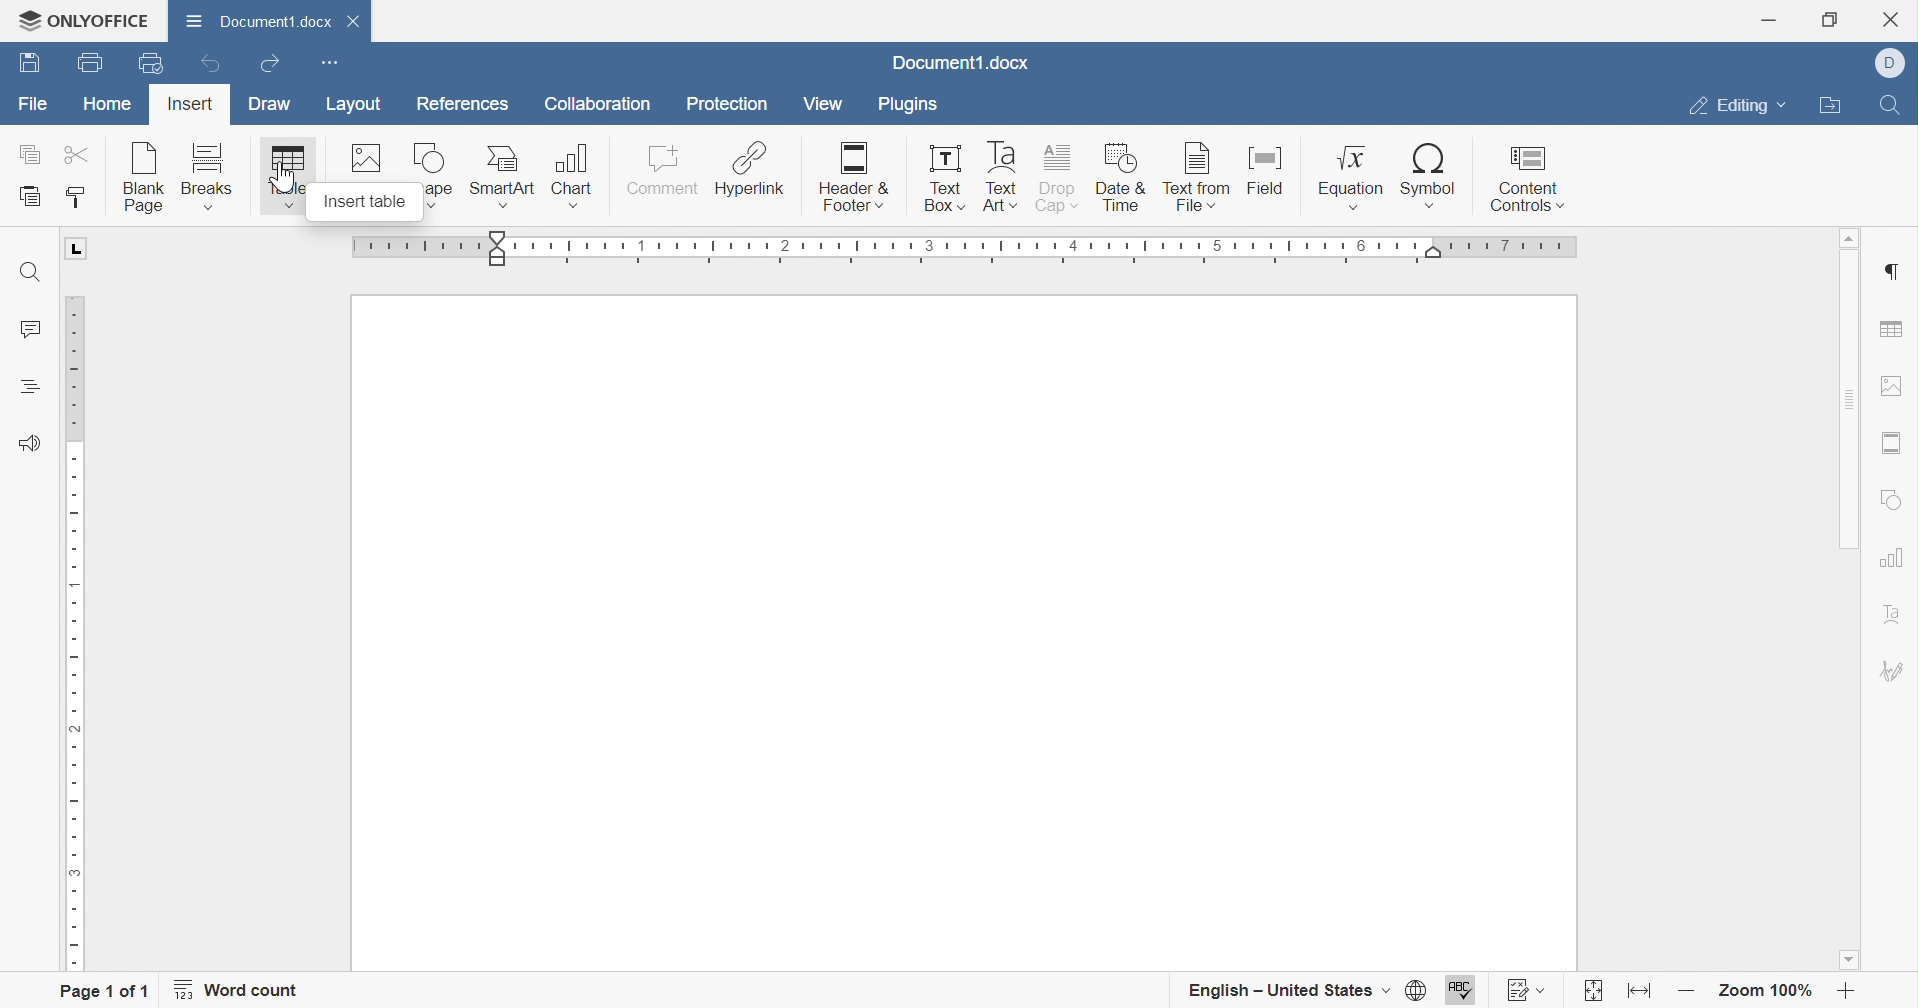 The image size is (1918, 1008). What do you see at coordinates (77, 199) in the screenshot?
I see `Copy style` at bounding box center [77, 199].